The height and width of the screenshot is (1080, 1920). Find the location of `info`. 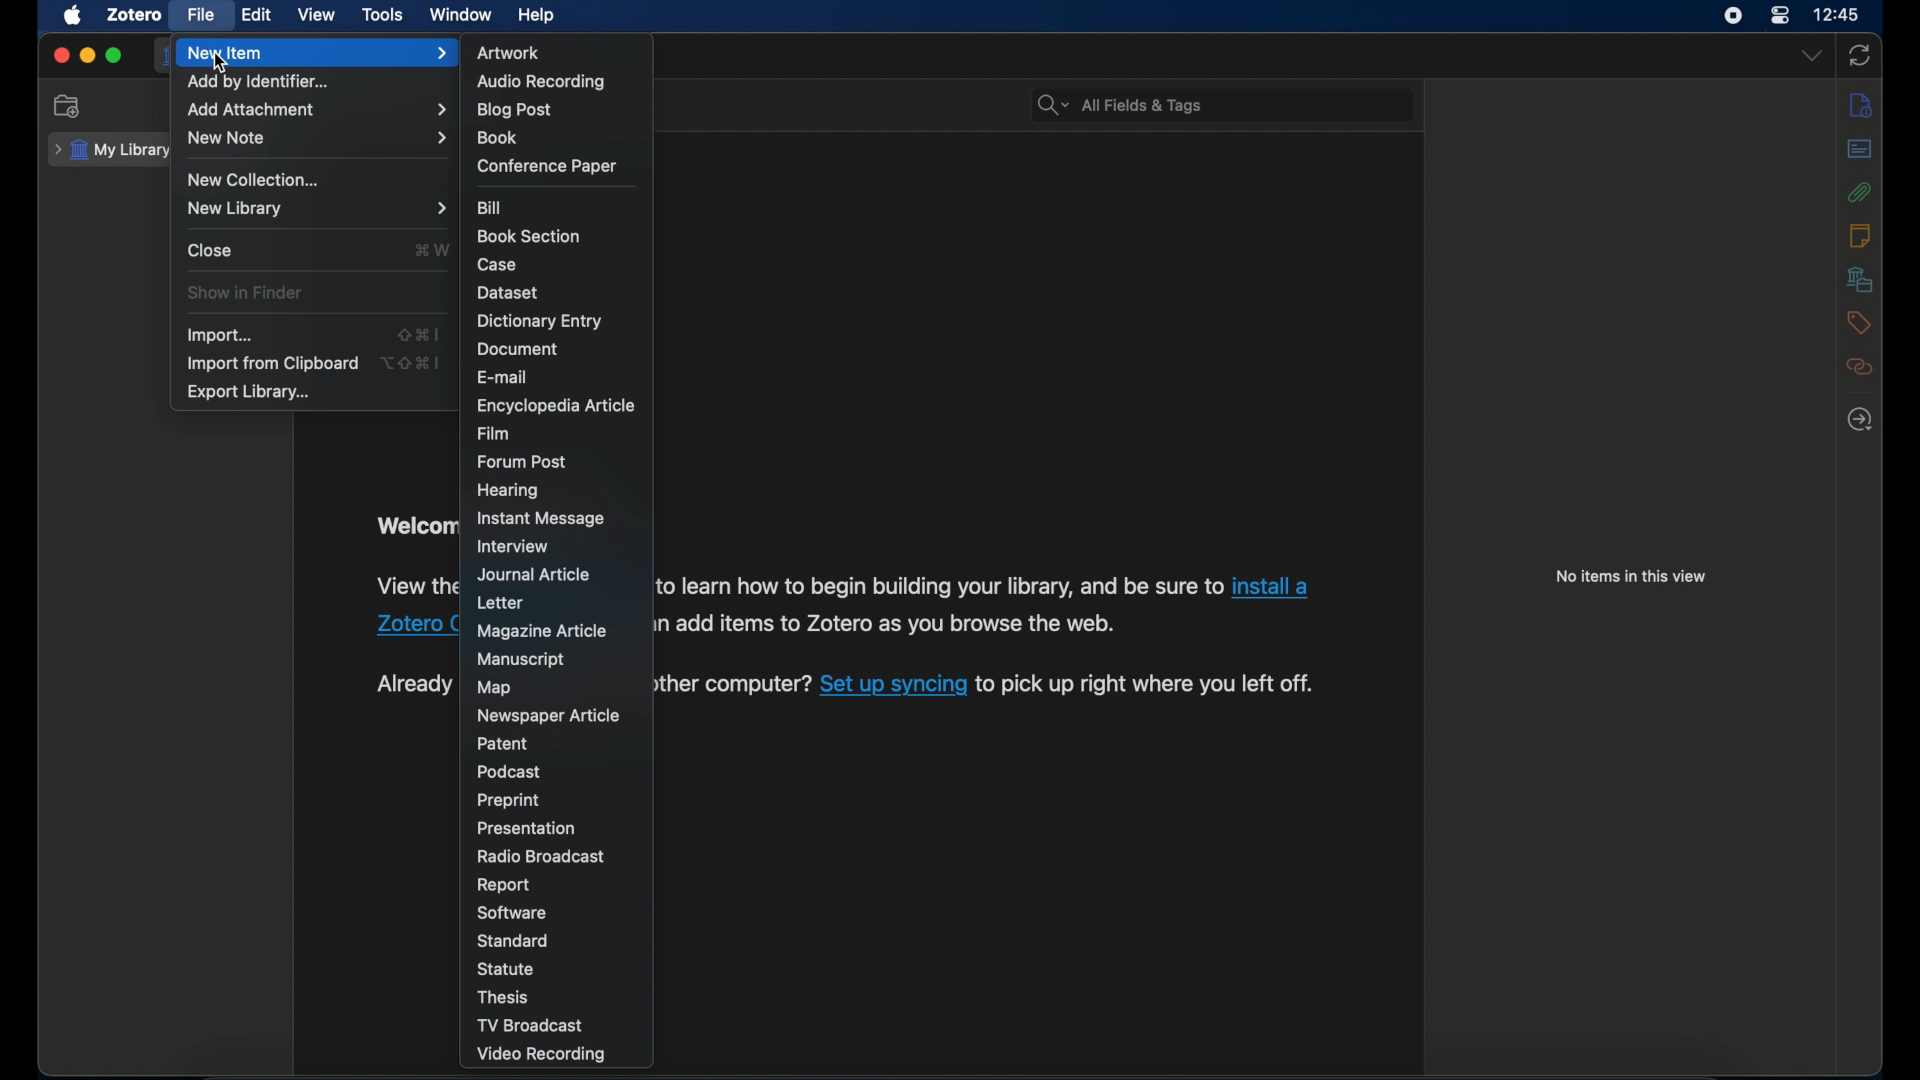

info is located at coordinates (1862, 106).